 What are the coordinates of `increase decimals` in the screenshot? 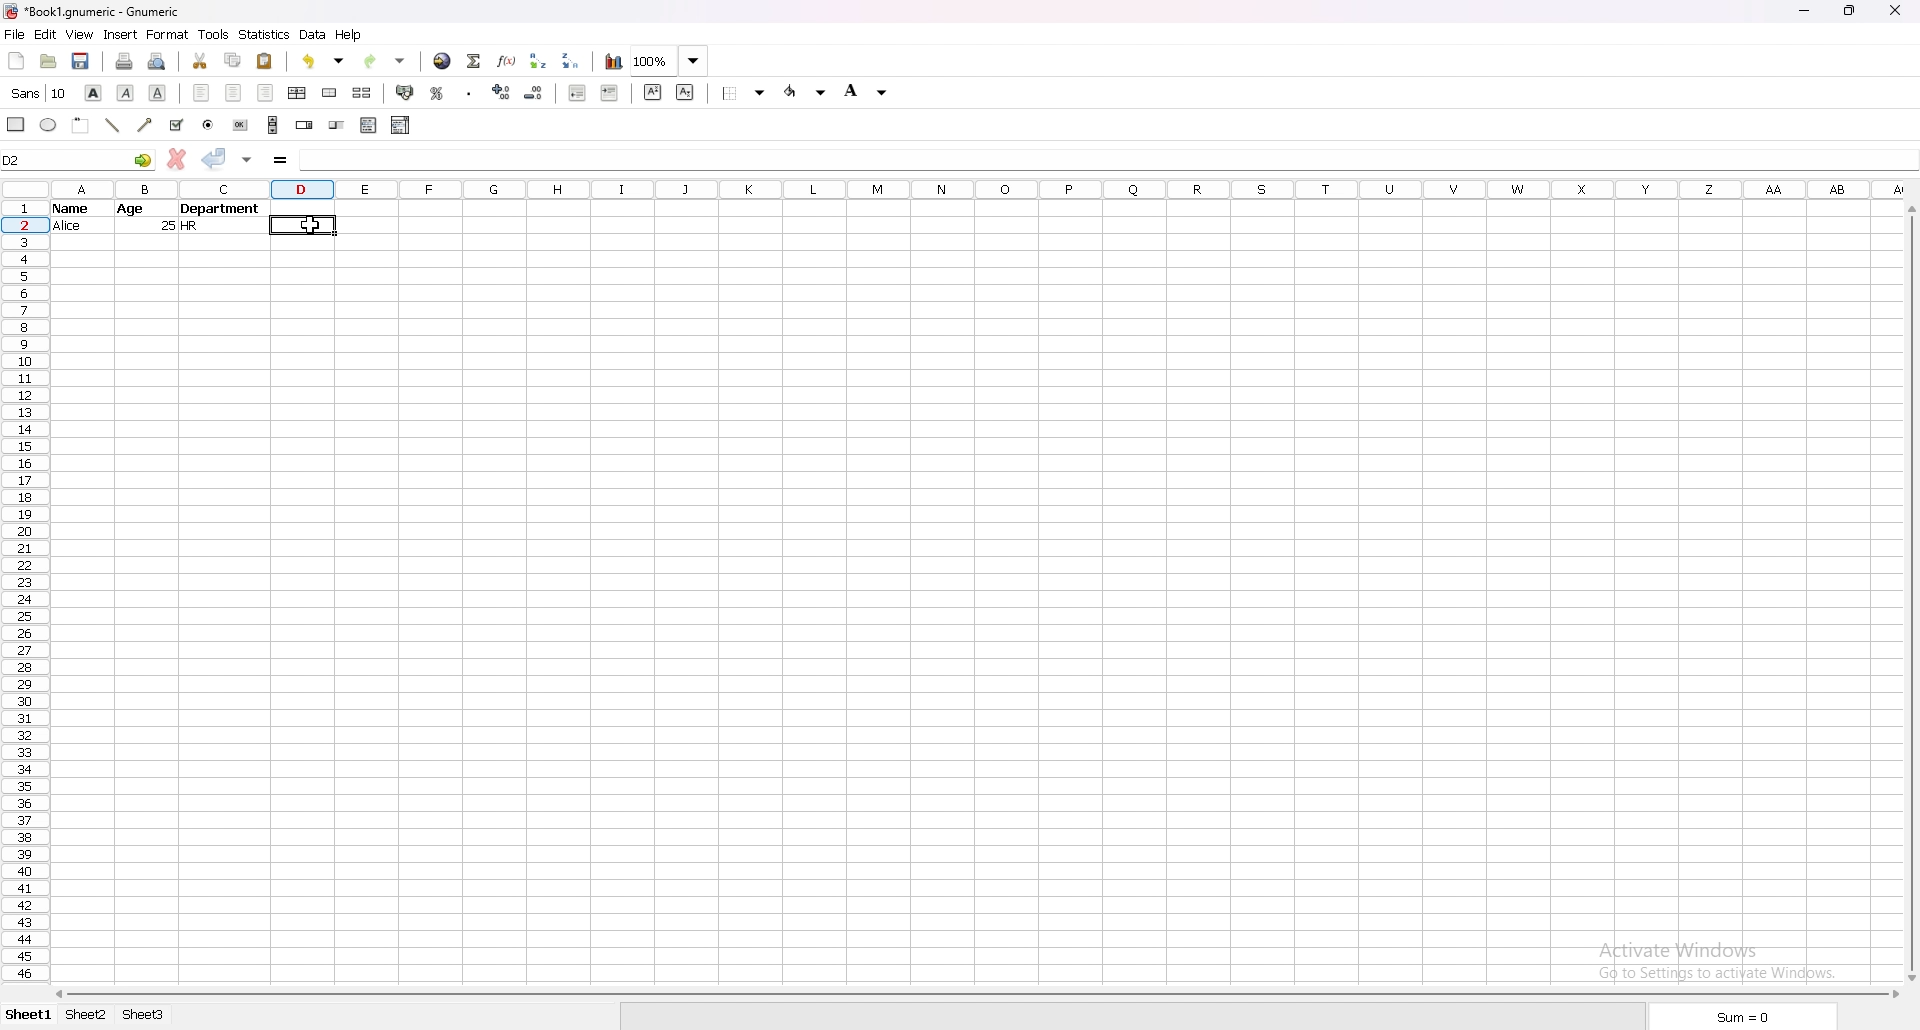 It's located at (503, 91).